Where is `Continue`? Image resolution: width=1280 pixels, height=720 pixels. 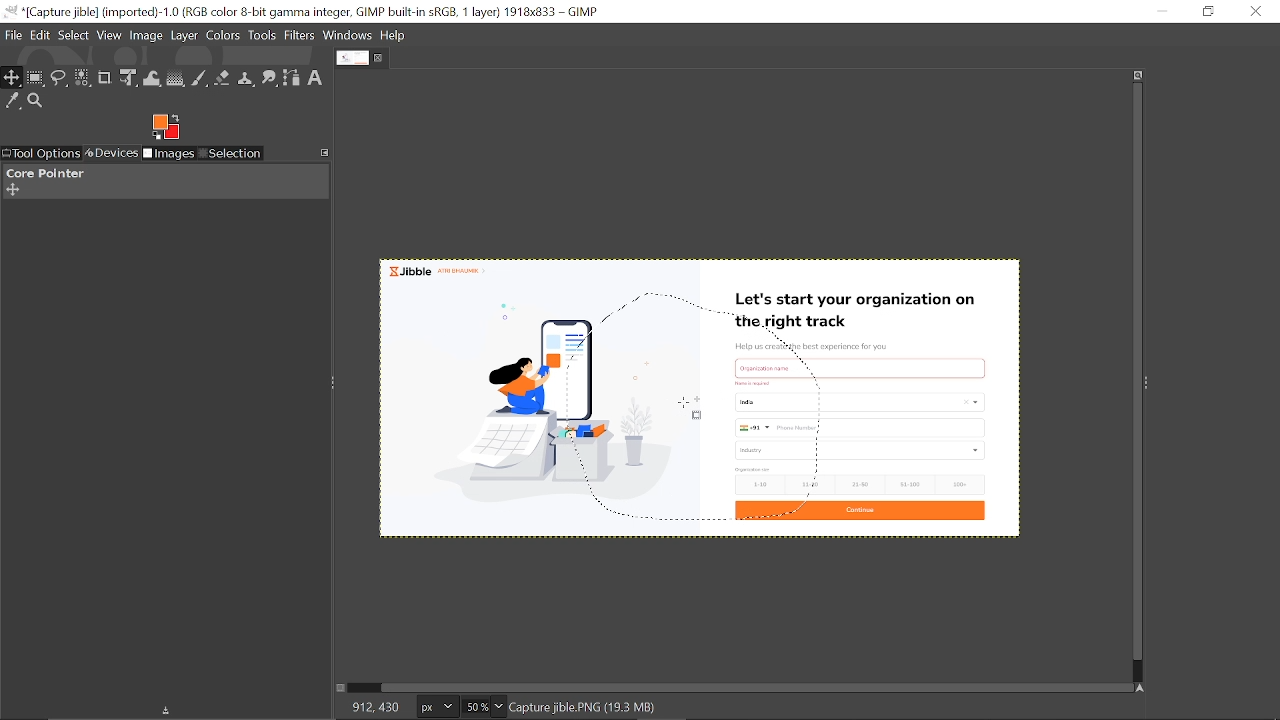
Continue is located at coordinates (858, 512).